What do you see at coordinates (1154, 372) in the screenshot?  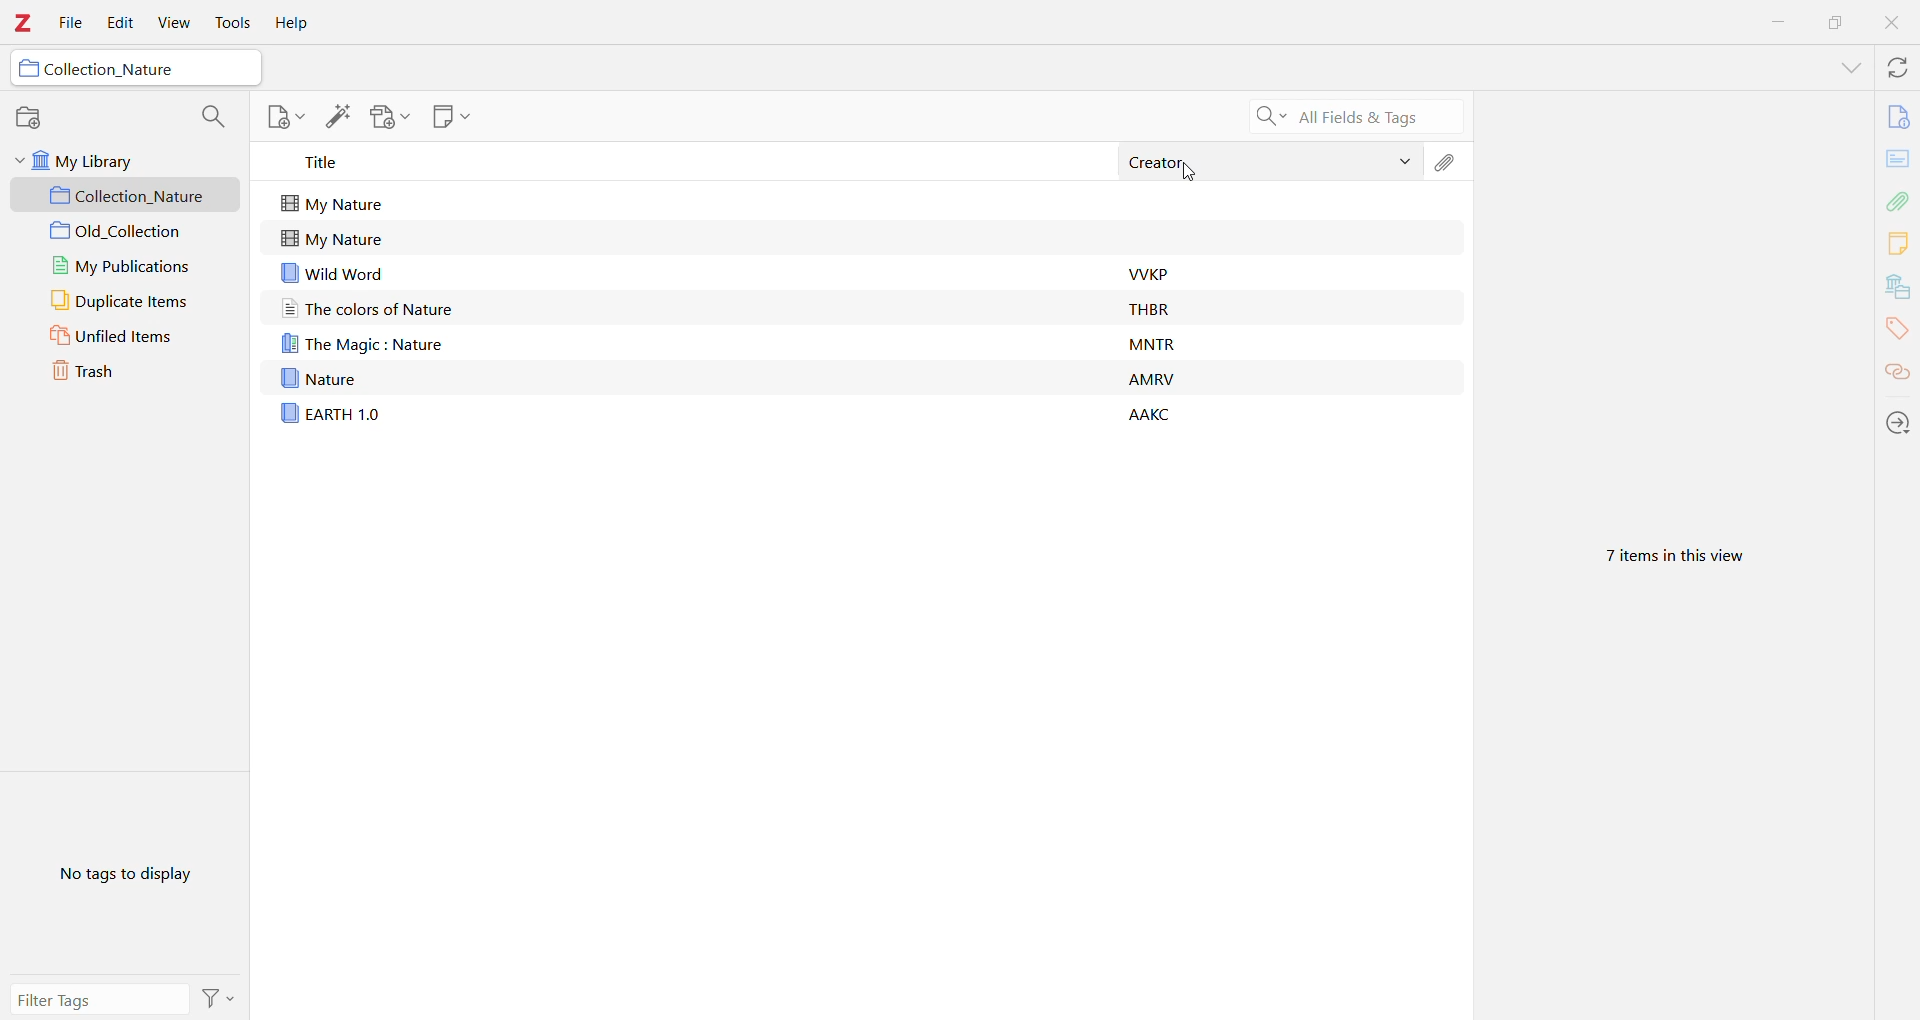 I see `Creator information` at bounding box center [1154, 372].